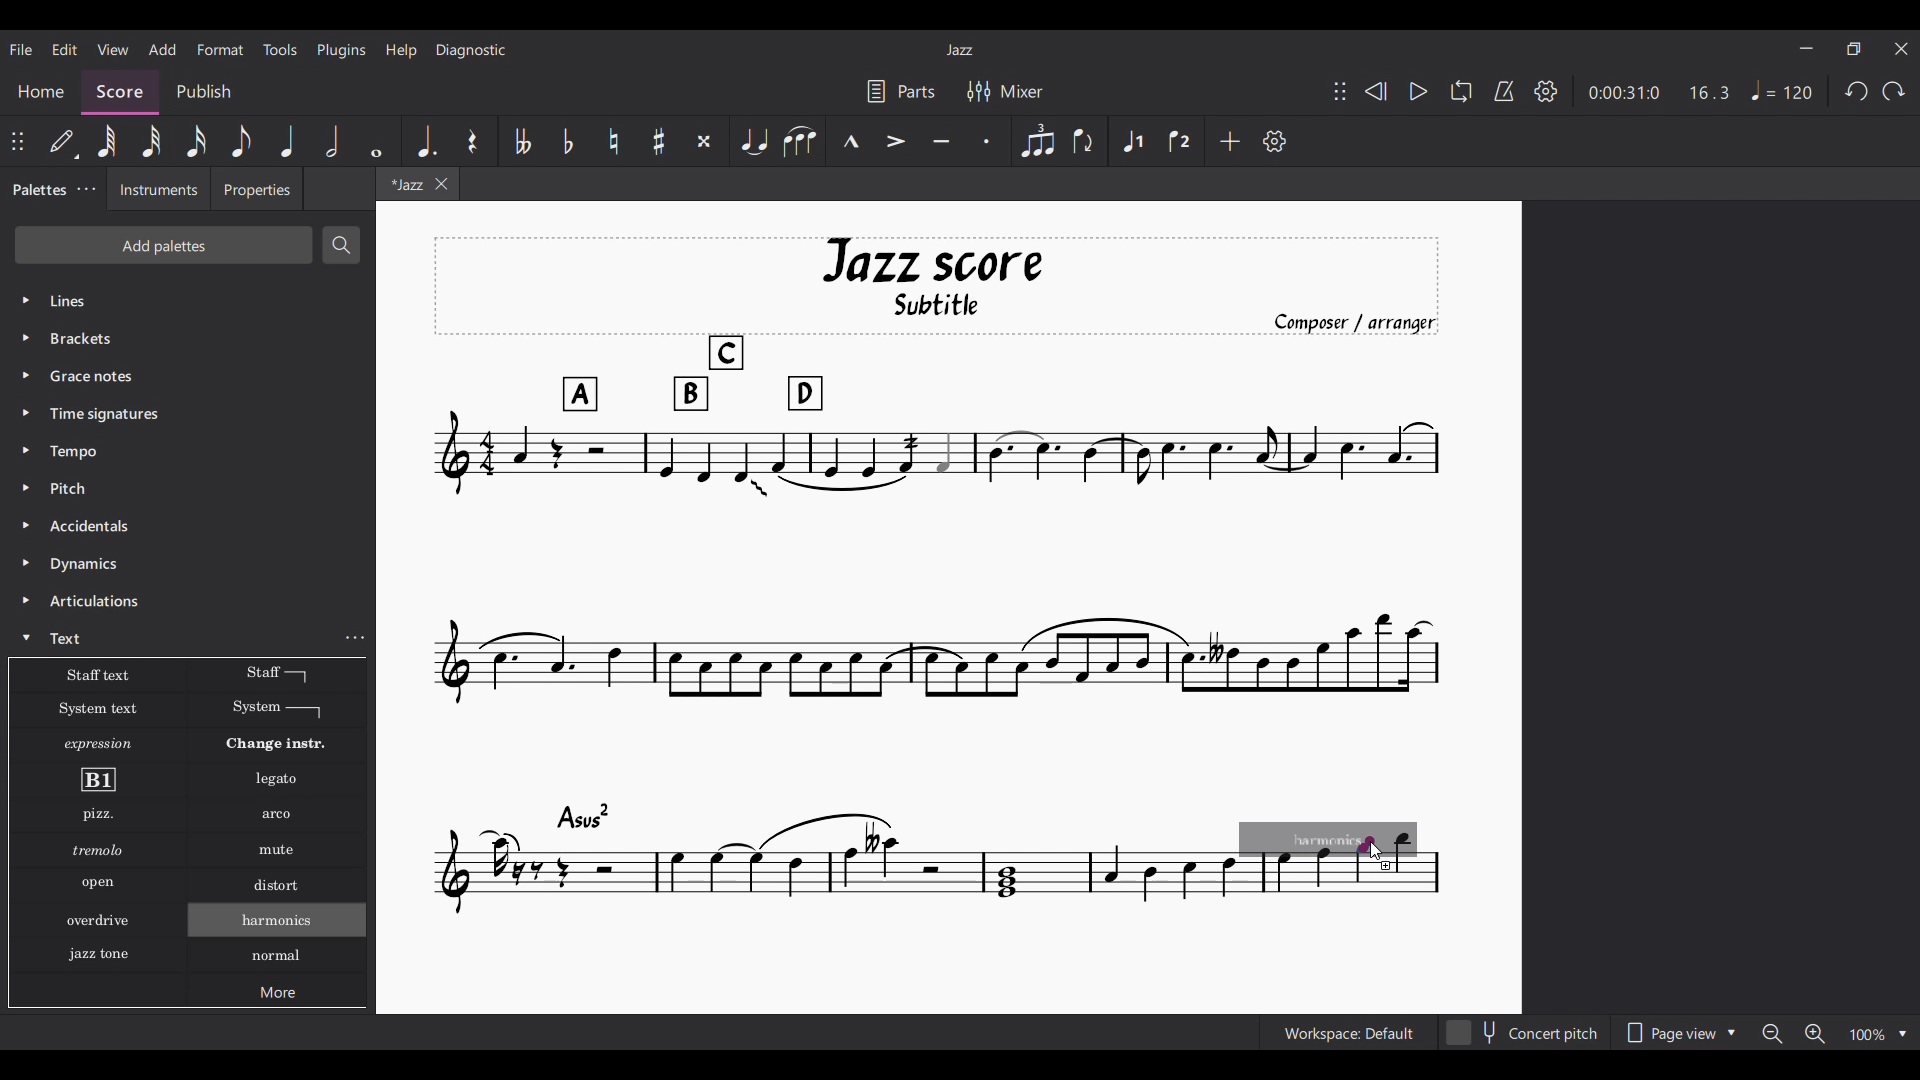 This screenshot has width=1920, height=1080. I want to click on Concert pitch toggle, so click(1524, 1032).